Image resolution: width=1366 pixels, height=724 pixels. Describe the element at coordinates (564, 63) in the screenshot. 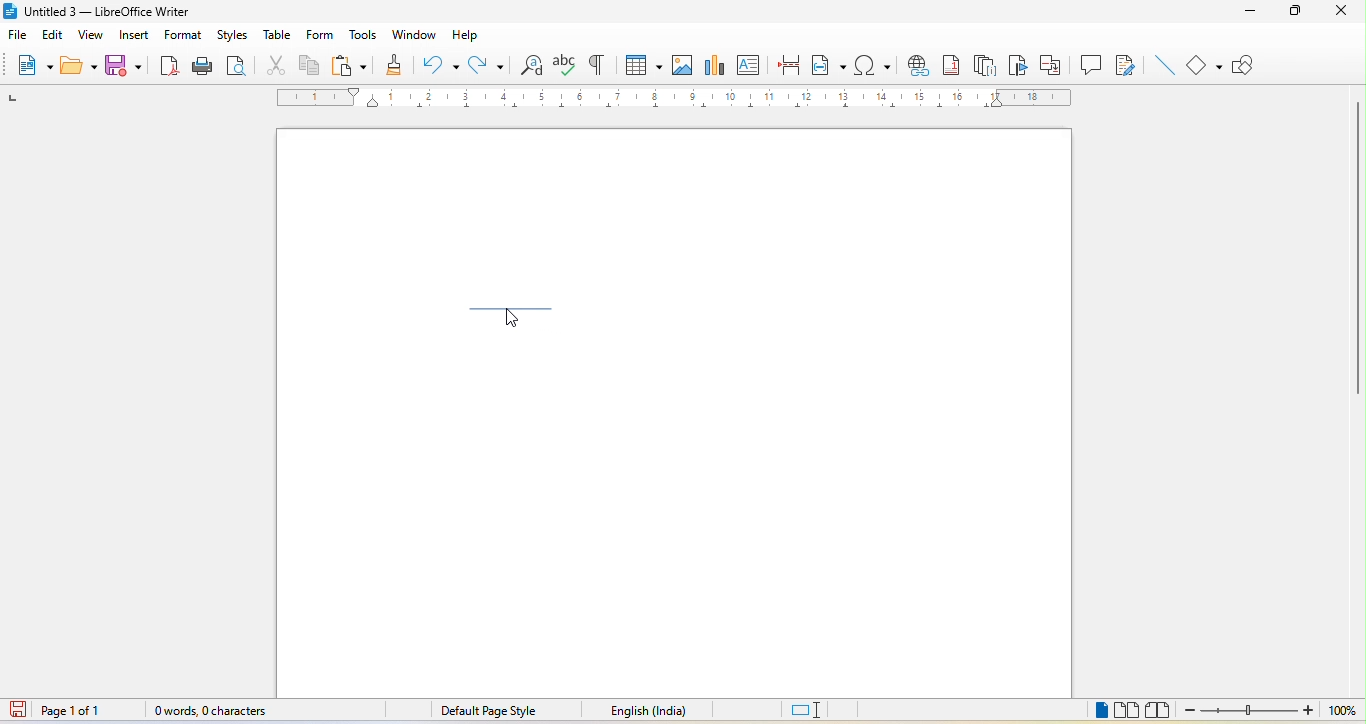

I see `spelling` at that location.